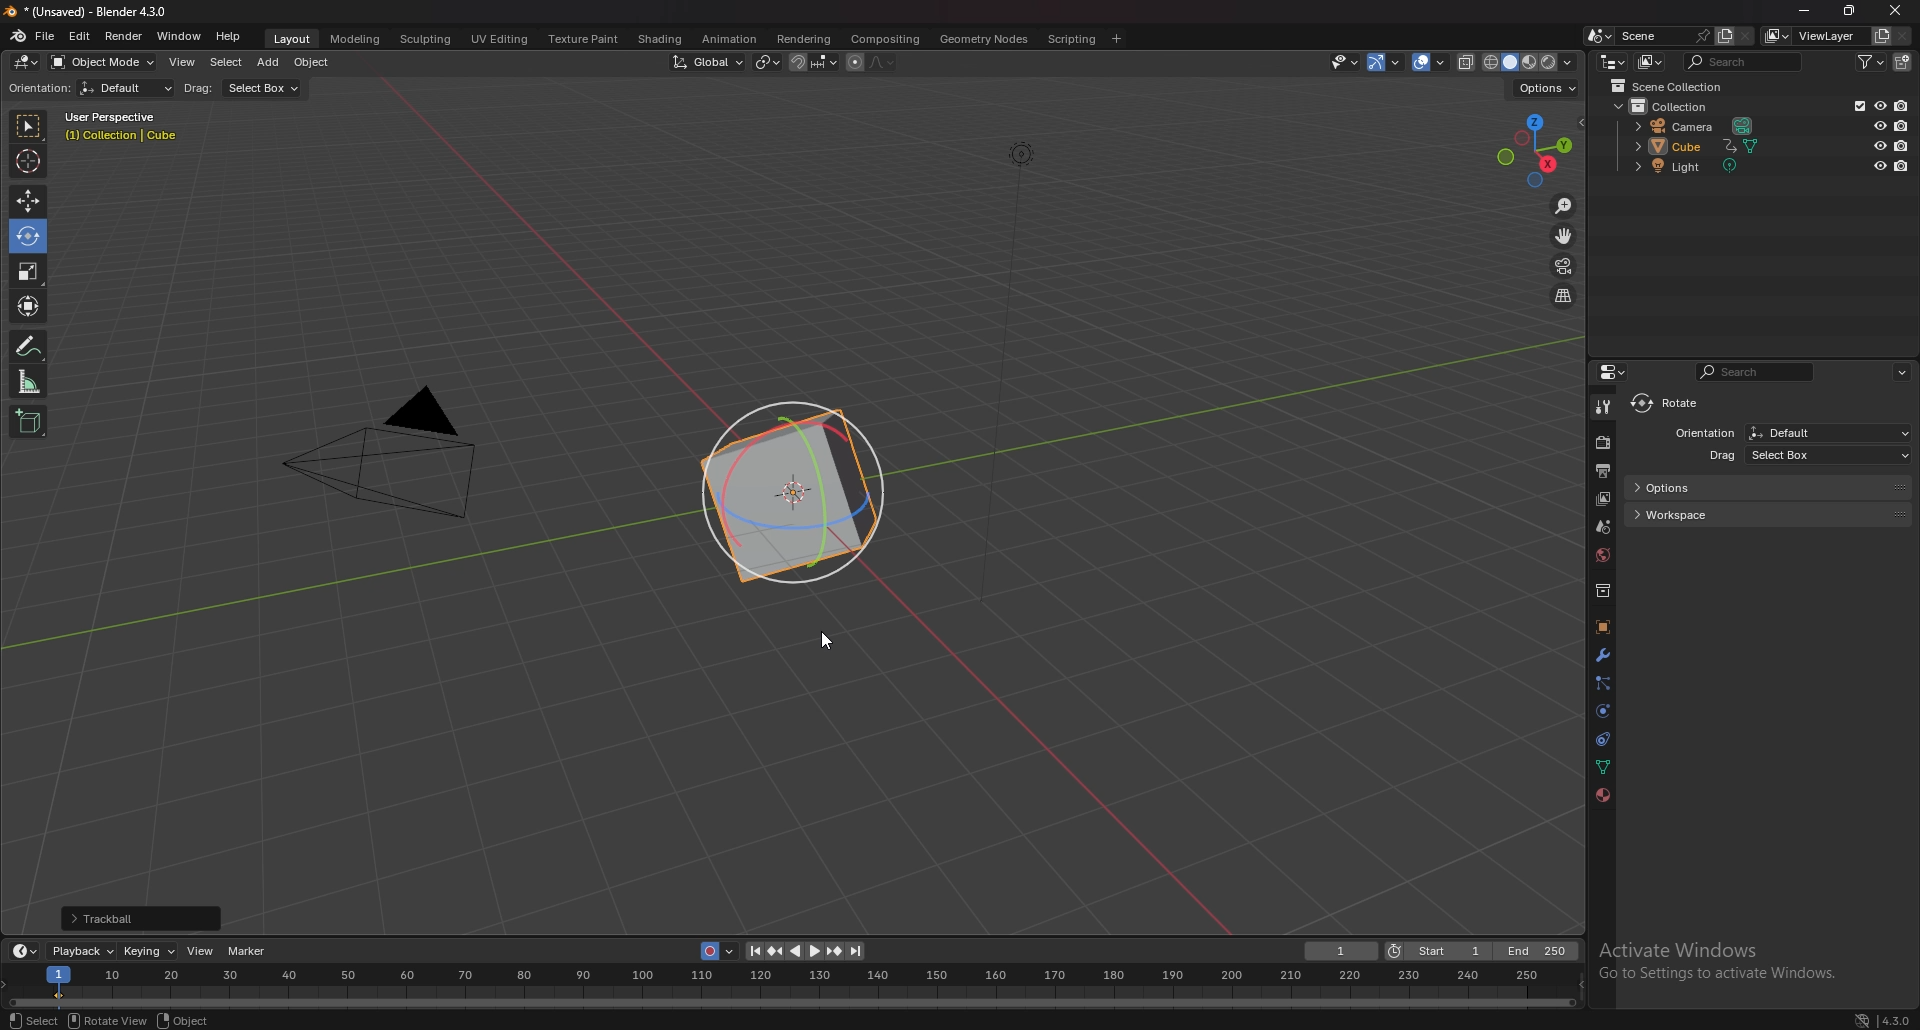 This screenshot has width=1920, height=1030. I want to click on search, so click(1756, 371).